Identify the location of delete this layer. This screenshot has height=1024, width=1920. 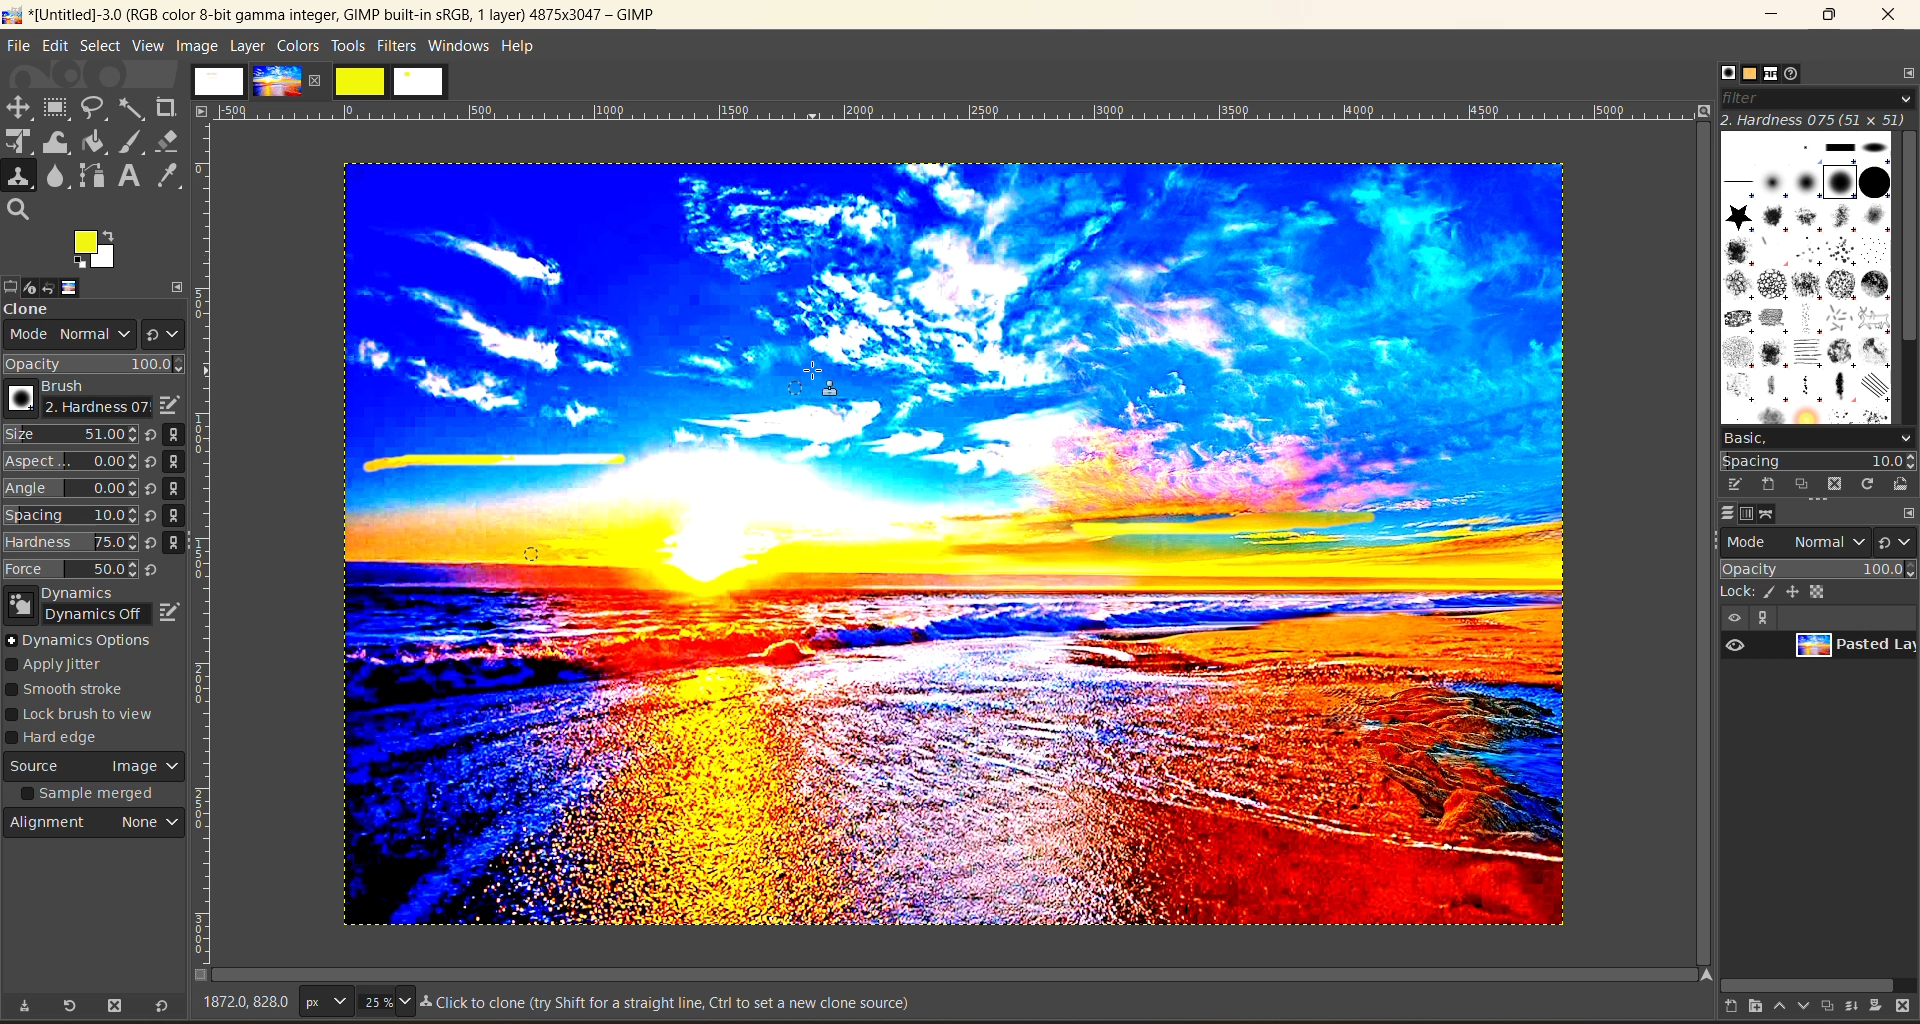
(1908, 1007).